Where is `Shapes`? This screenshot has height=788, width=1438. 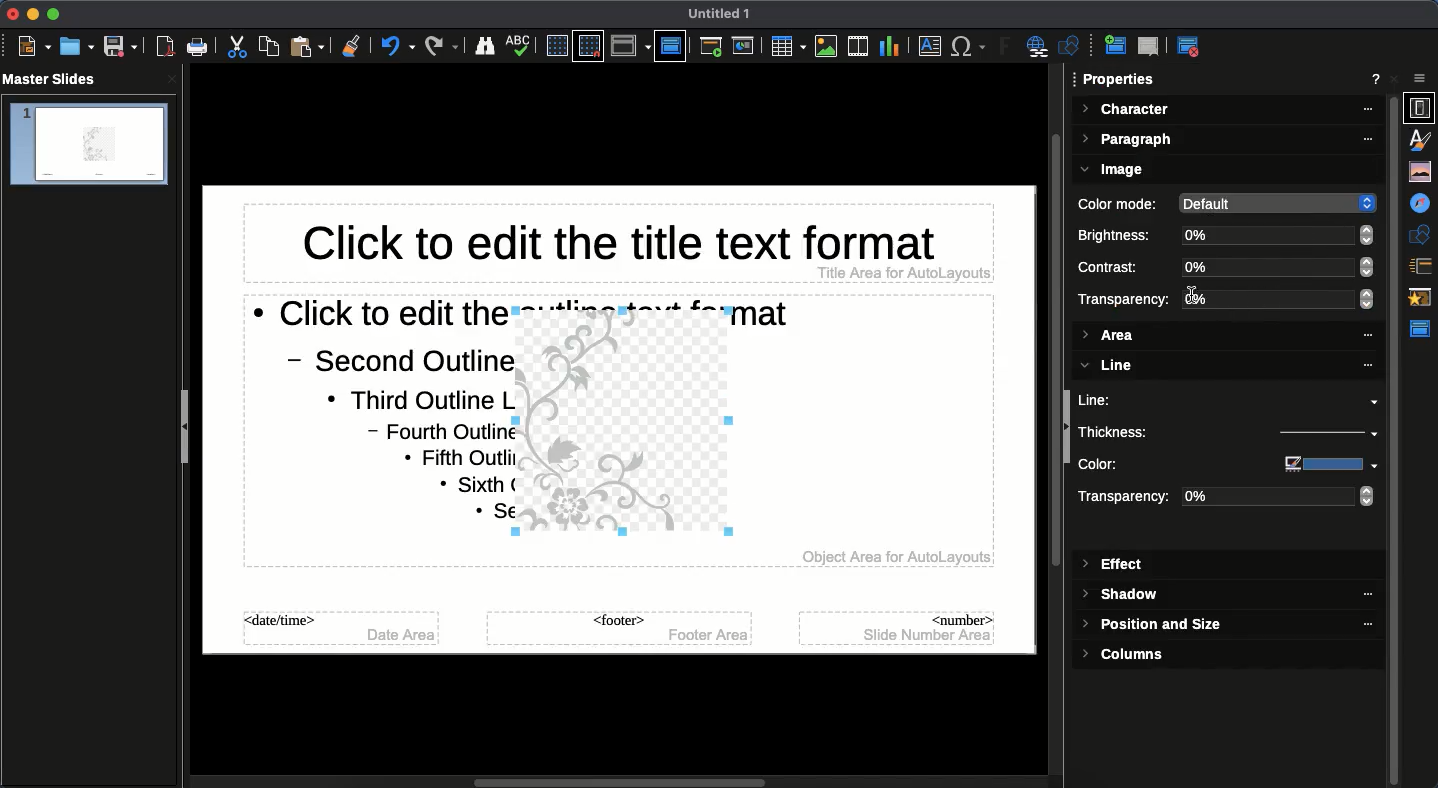 Shapes is located at coordinates (1072, 48).